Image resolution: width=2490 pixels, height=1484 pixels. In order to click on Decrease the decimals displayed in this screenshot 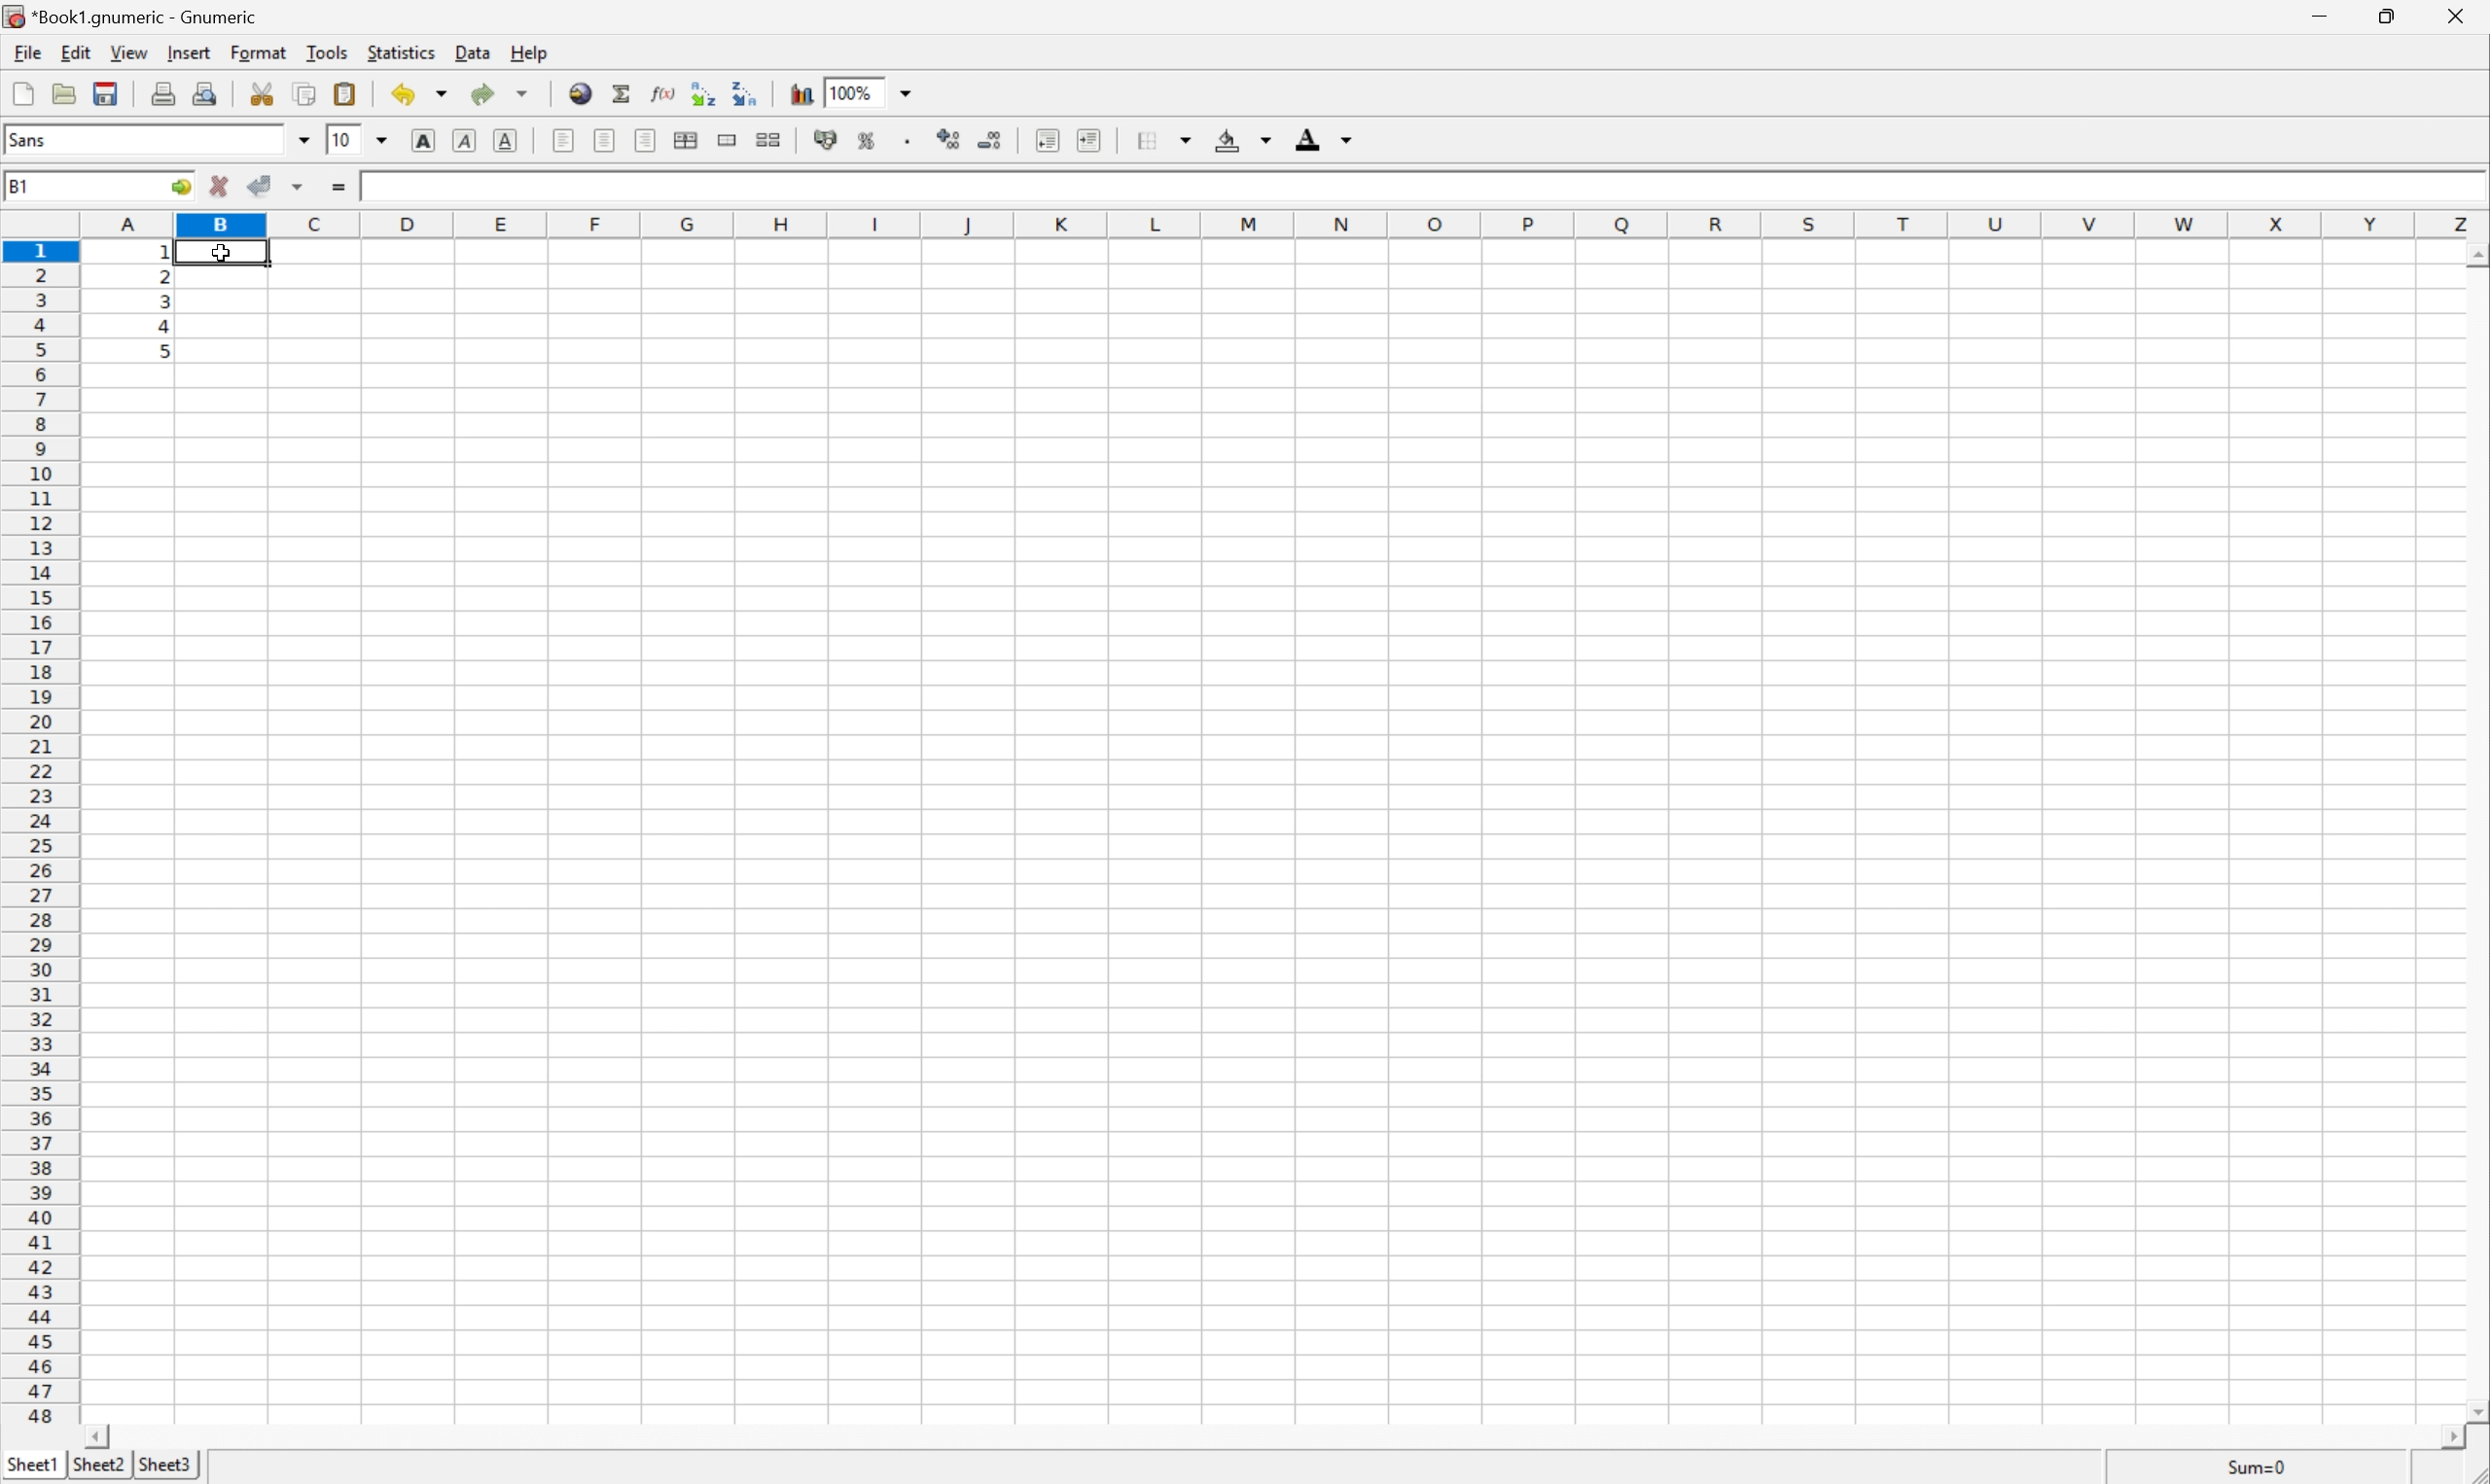, I will do `click(992, 138)`.